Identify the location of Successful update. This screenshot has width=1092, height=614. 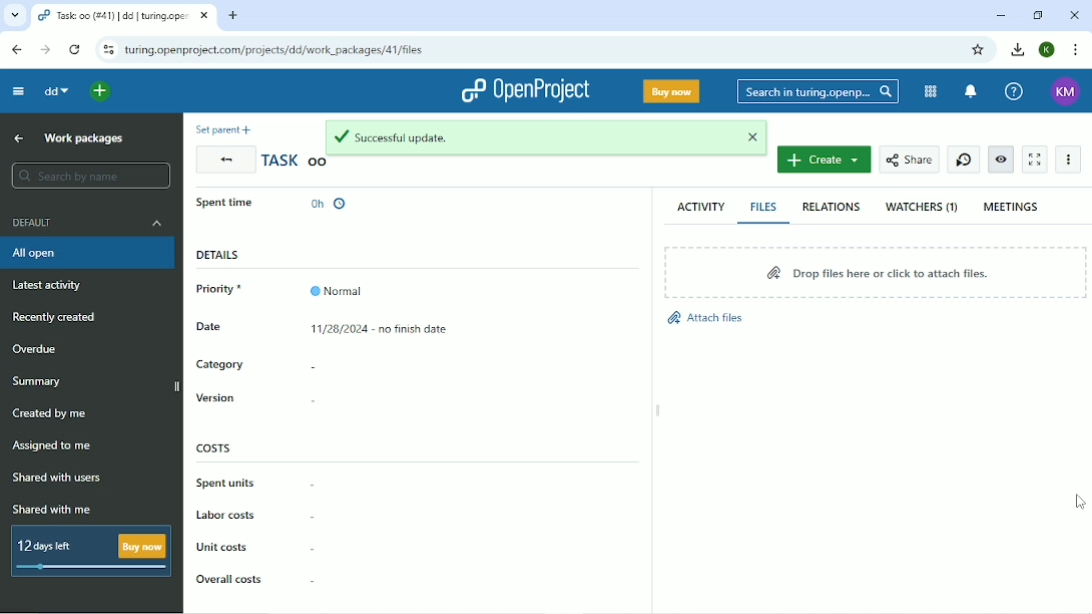
(527, 136).